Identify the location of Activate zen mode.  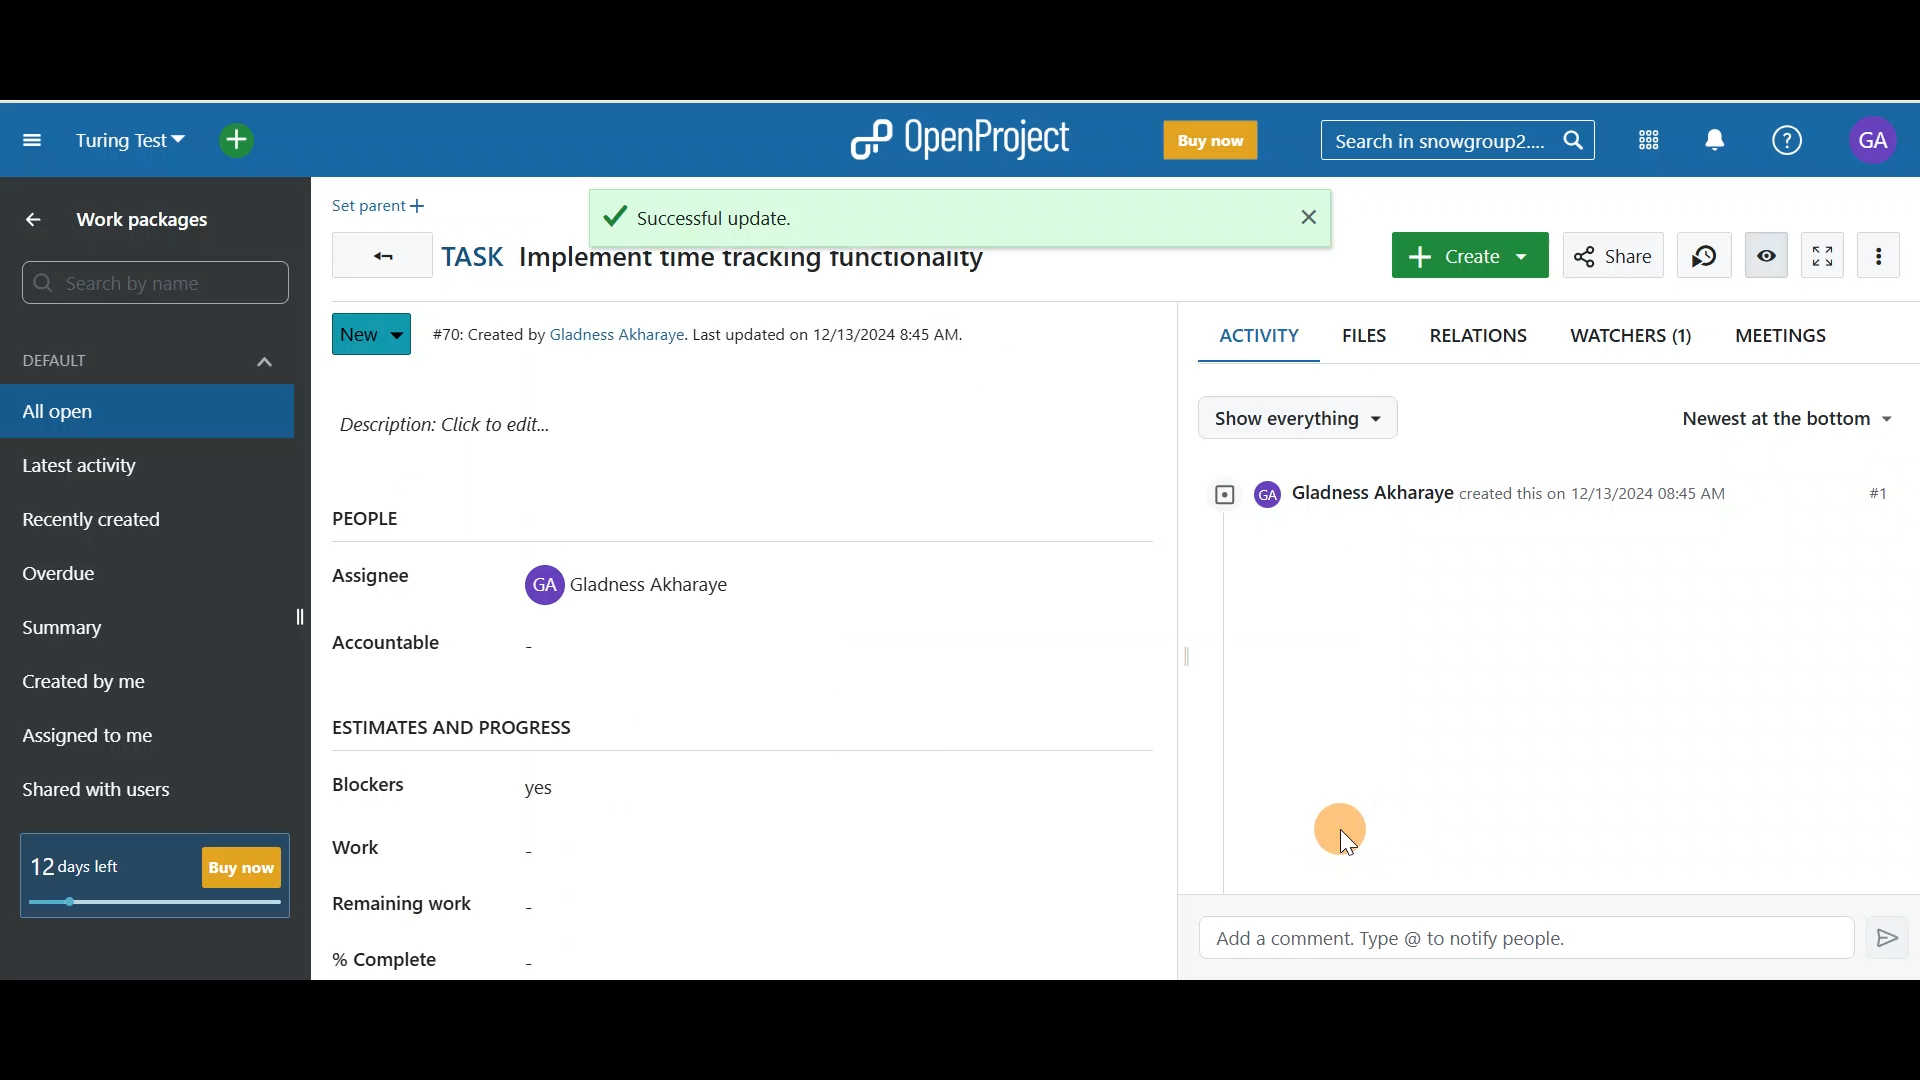
(1817, 252).